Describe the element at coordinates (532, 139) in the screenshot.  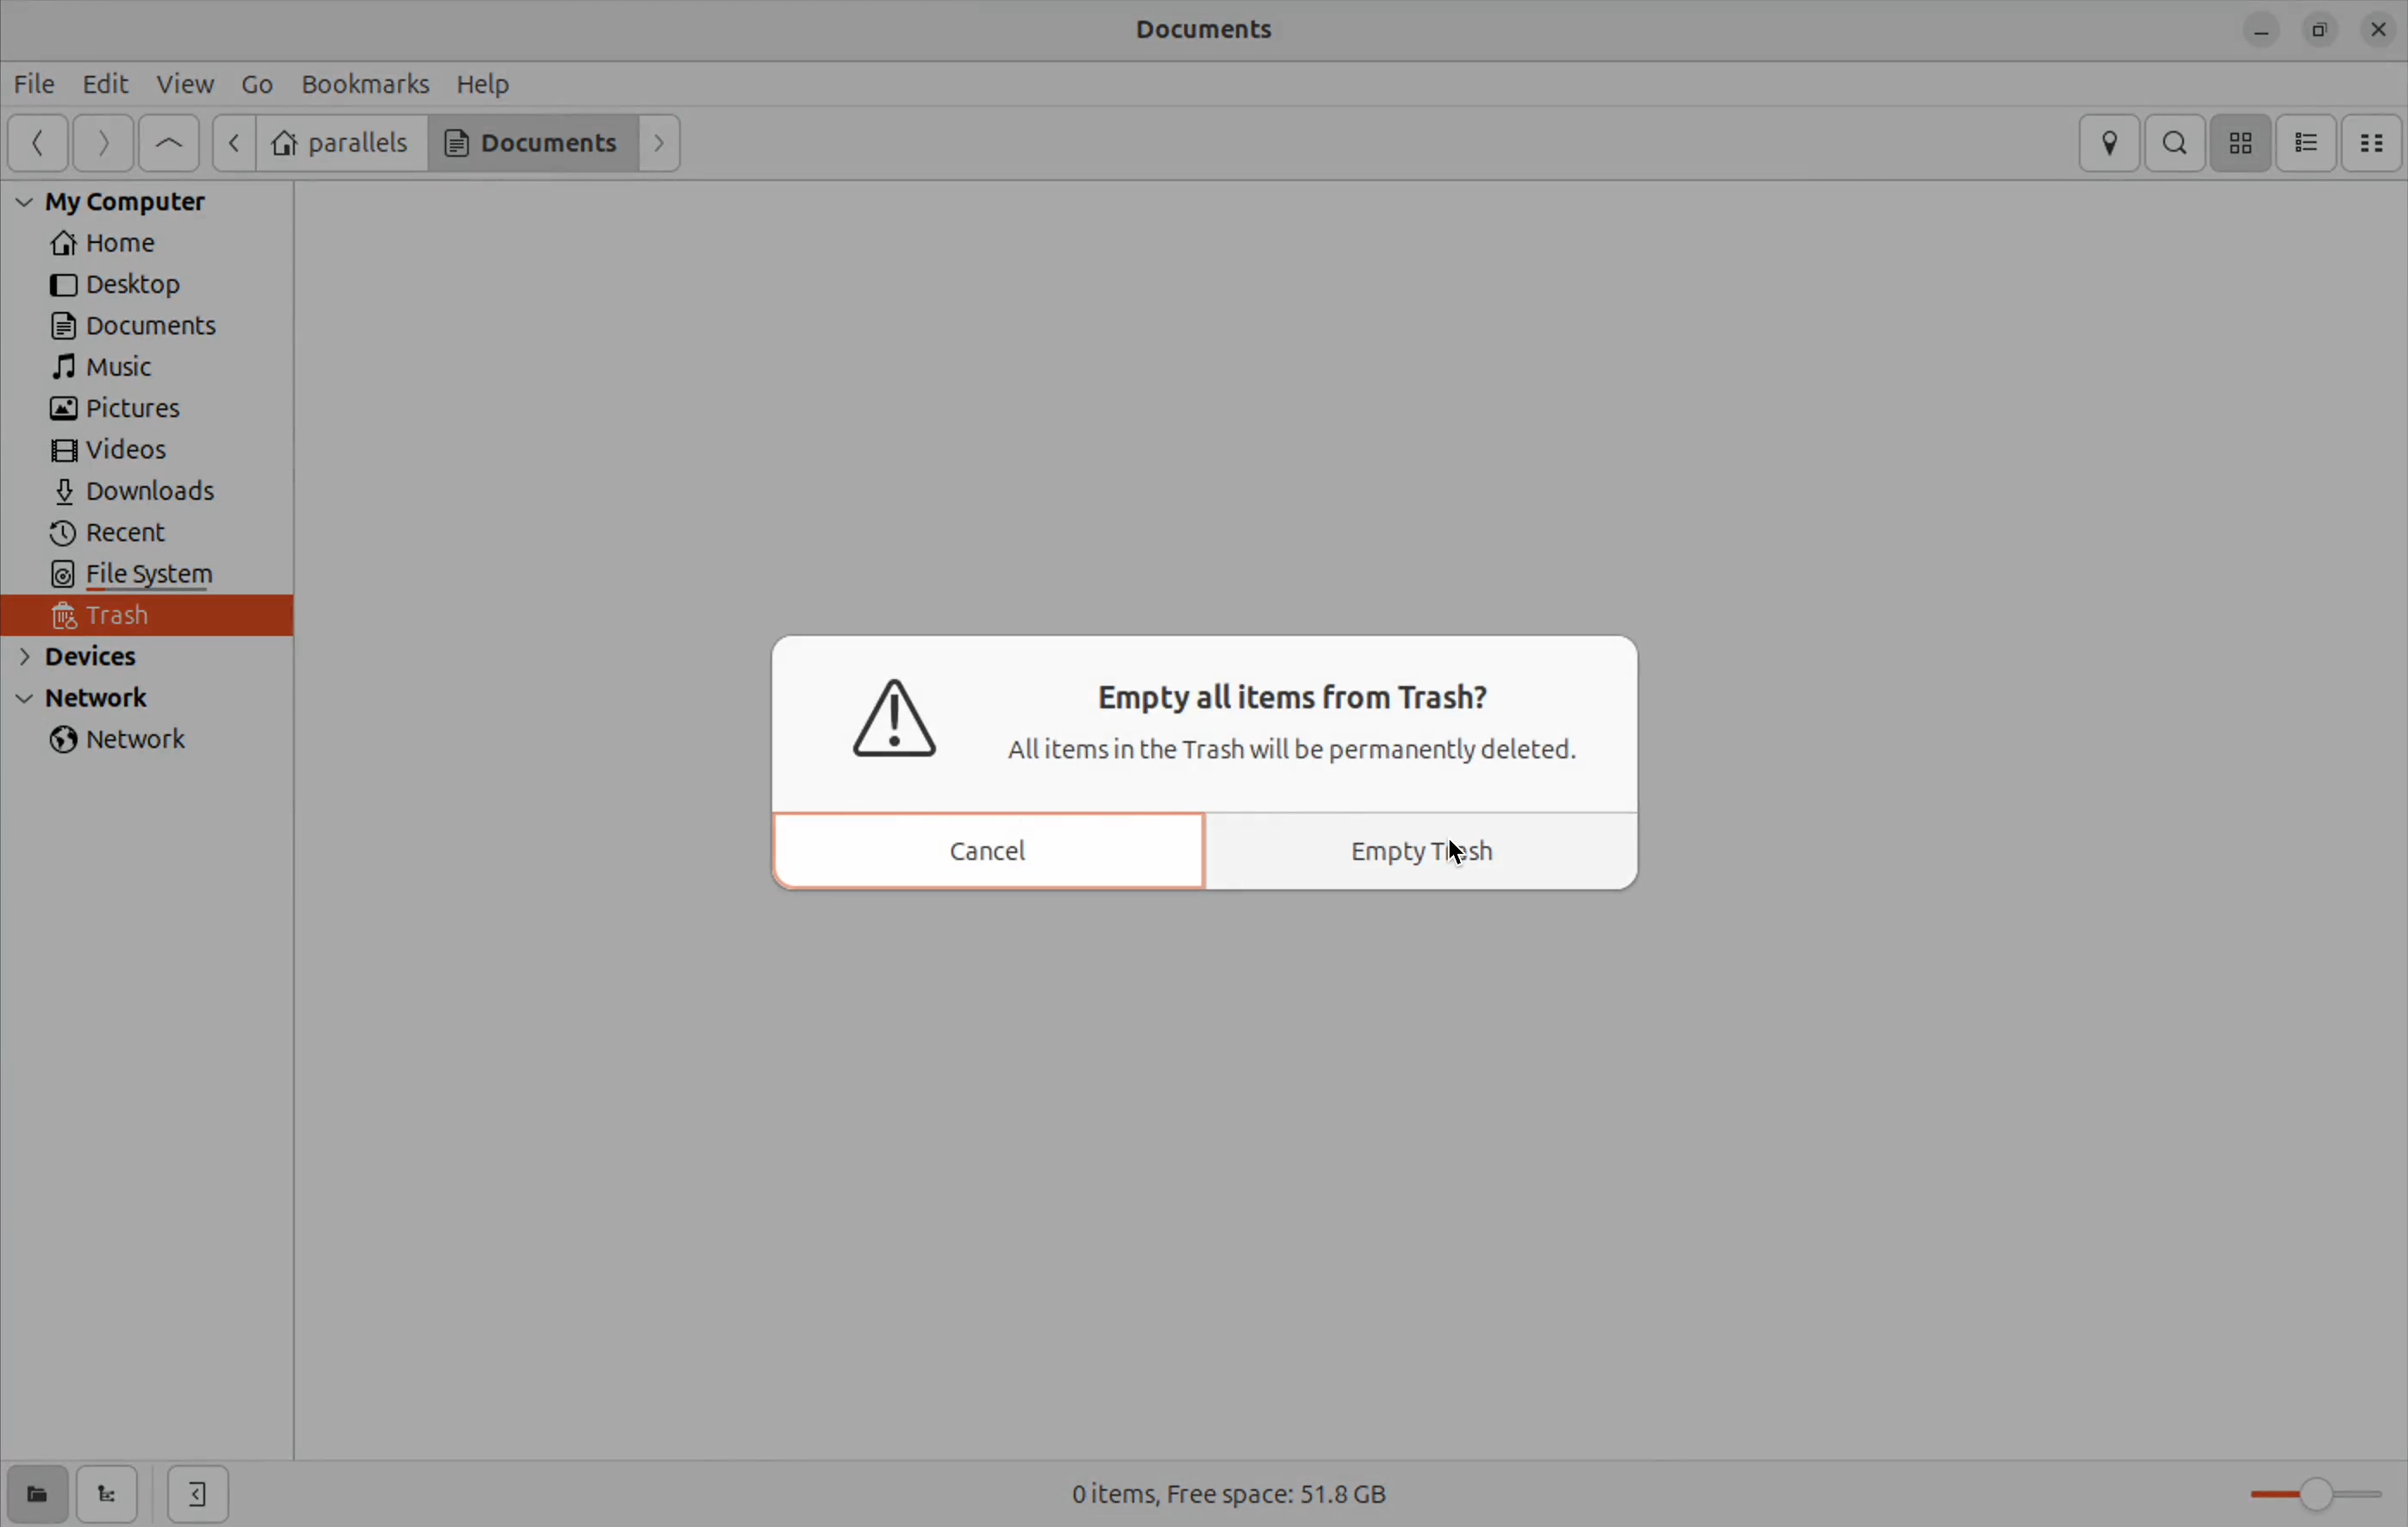
I see `Documents` at that location.